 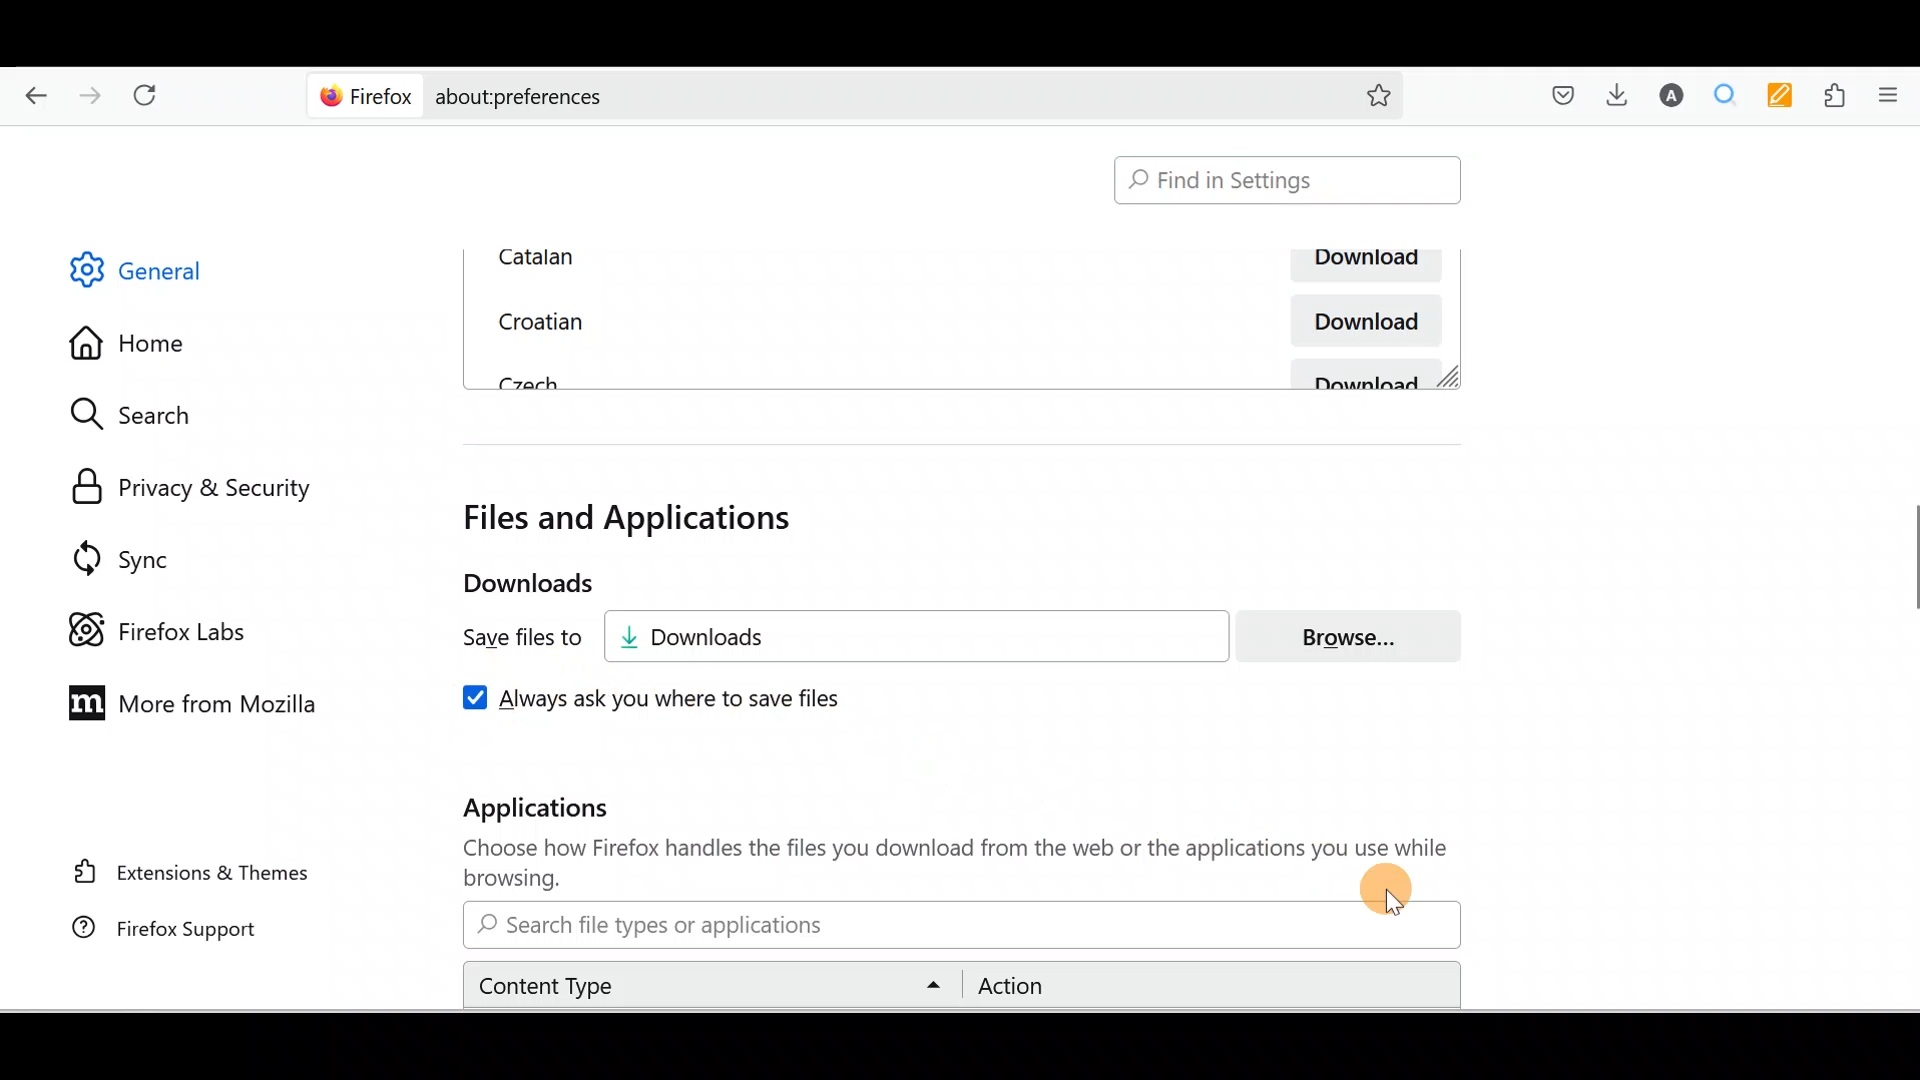 I want to click on Multi keywords highlighter, so click(x=1786, y=96).